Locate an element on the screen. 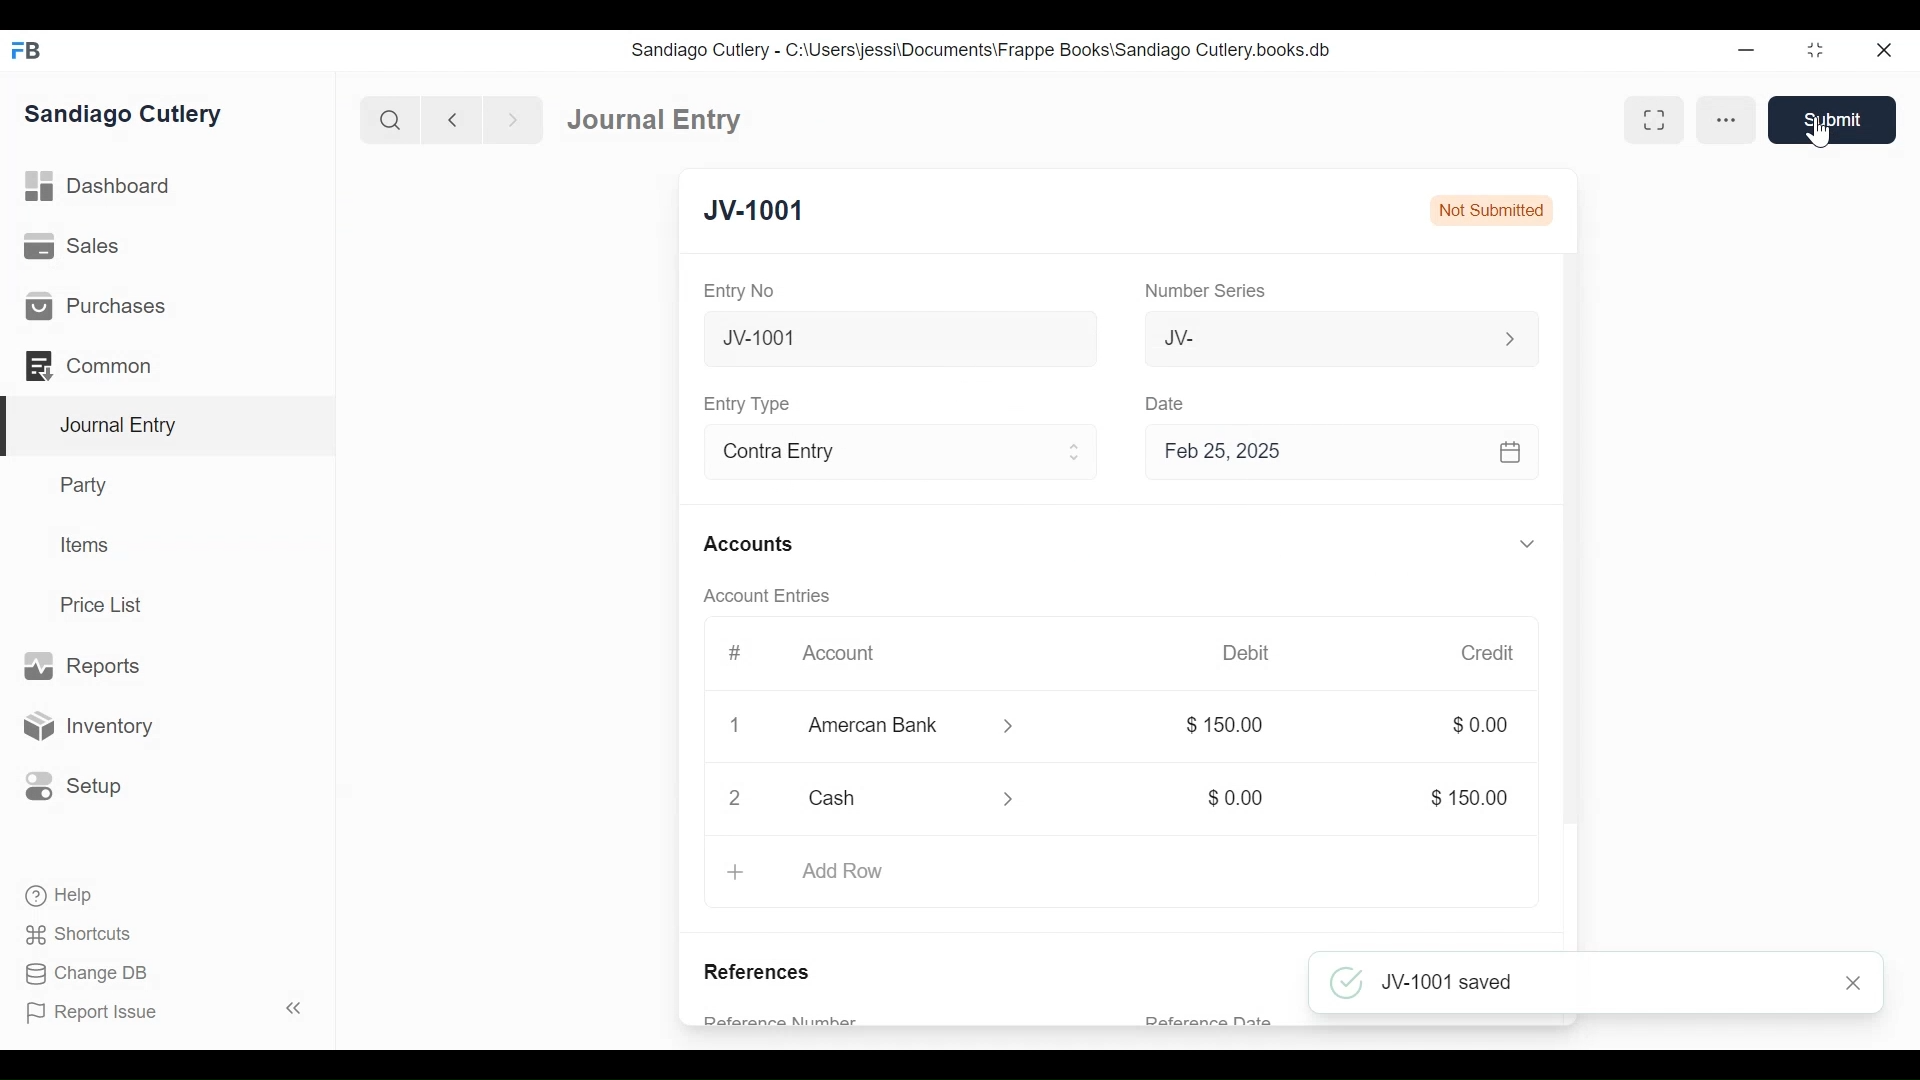 The image size is (1920, 1080). $ 150.00 is located at coordinates (1228, 726).